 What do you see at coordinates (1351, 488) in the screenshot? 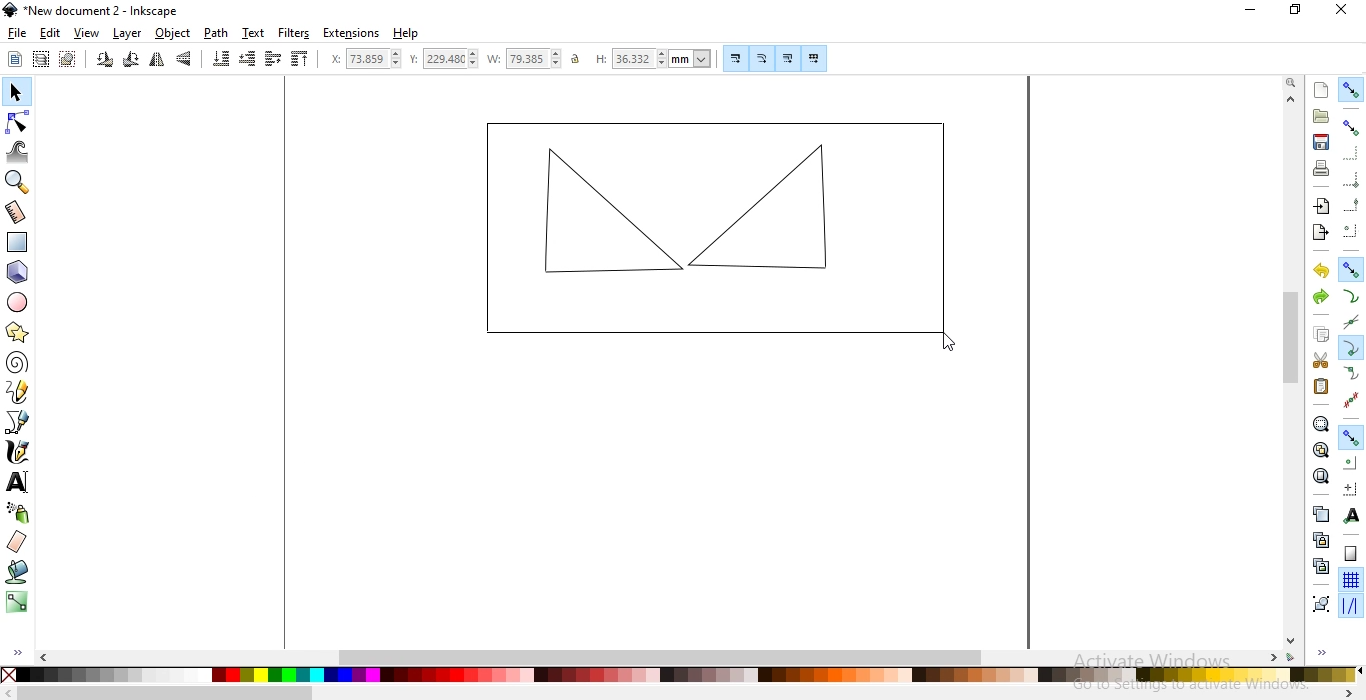
I see `snap an item's rotation center` at bounding box center [1351, 488].